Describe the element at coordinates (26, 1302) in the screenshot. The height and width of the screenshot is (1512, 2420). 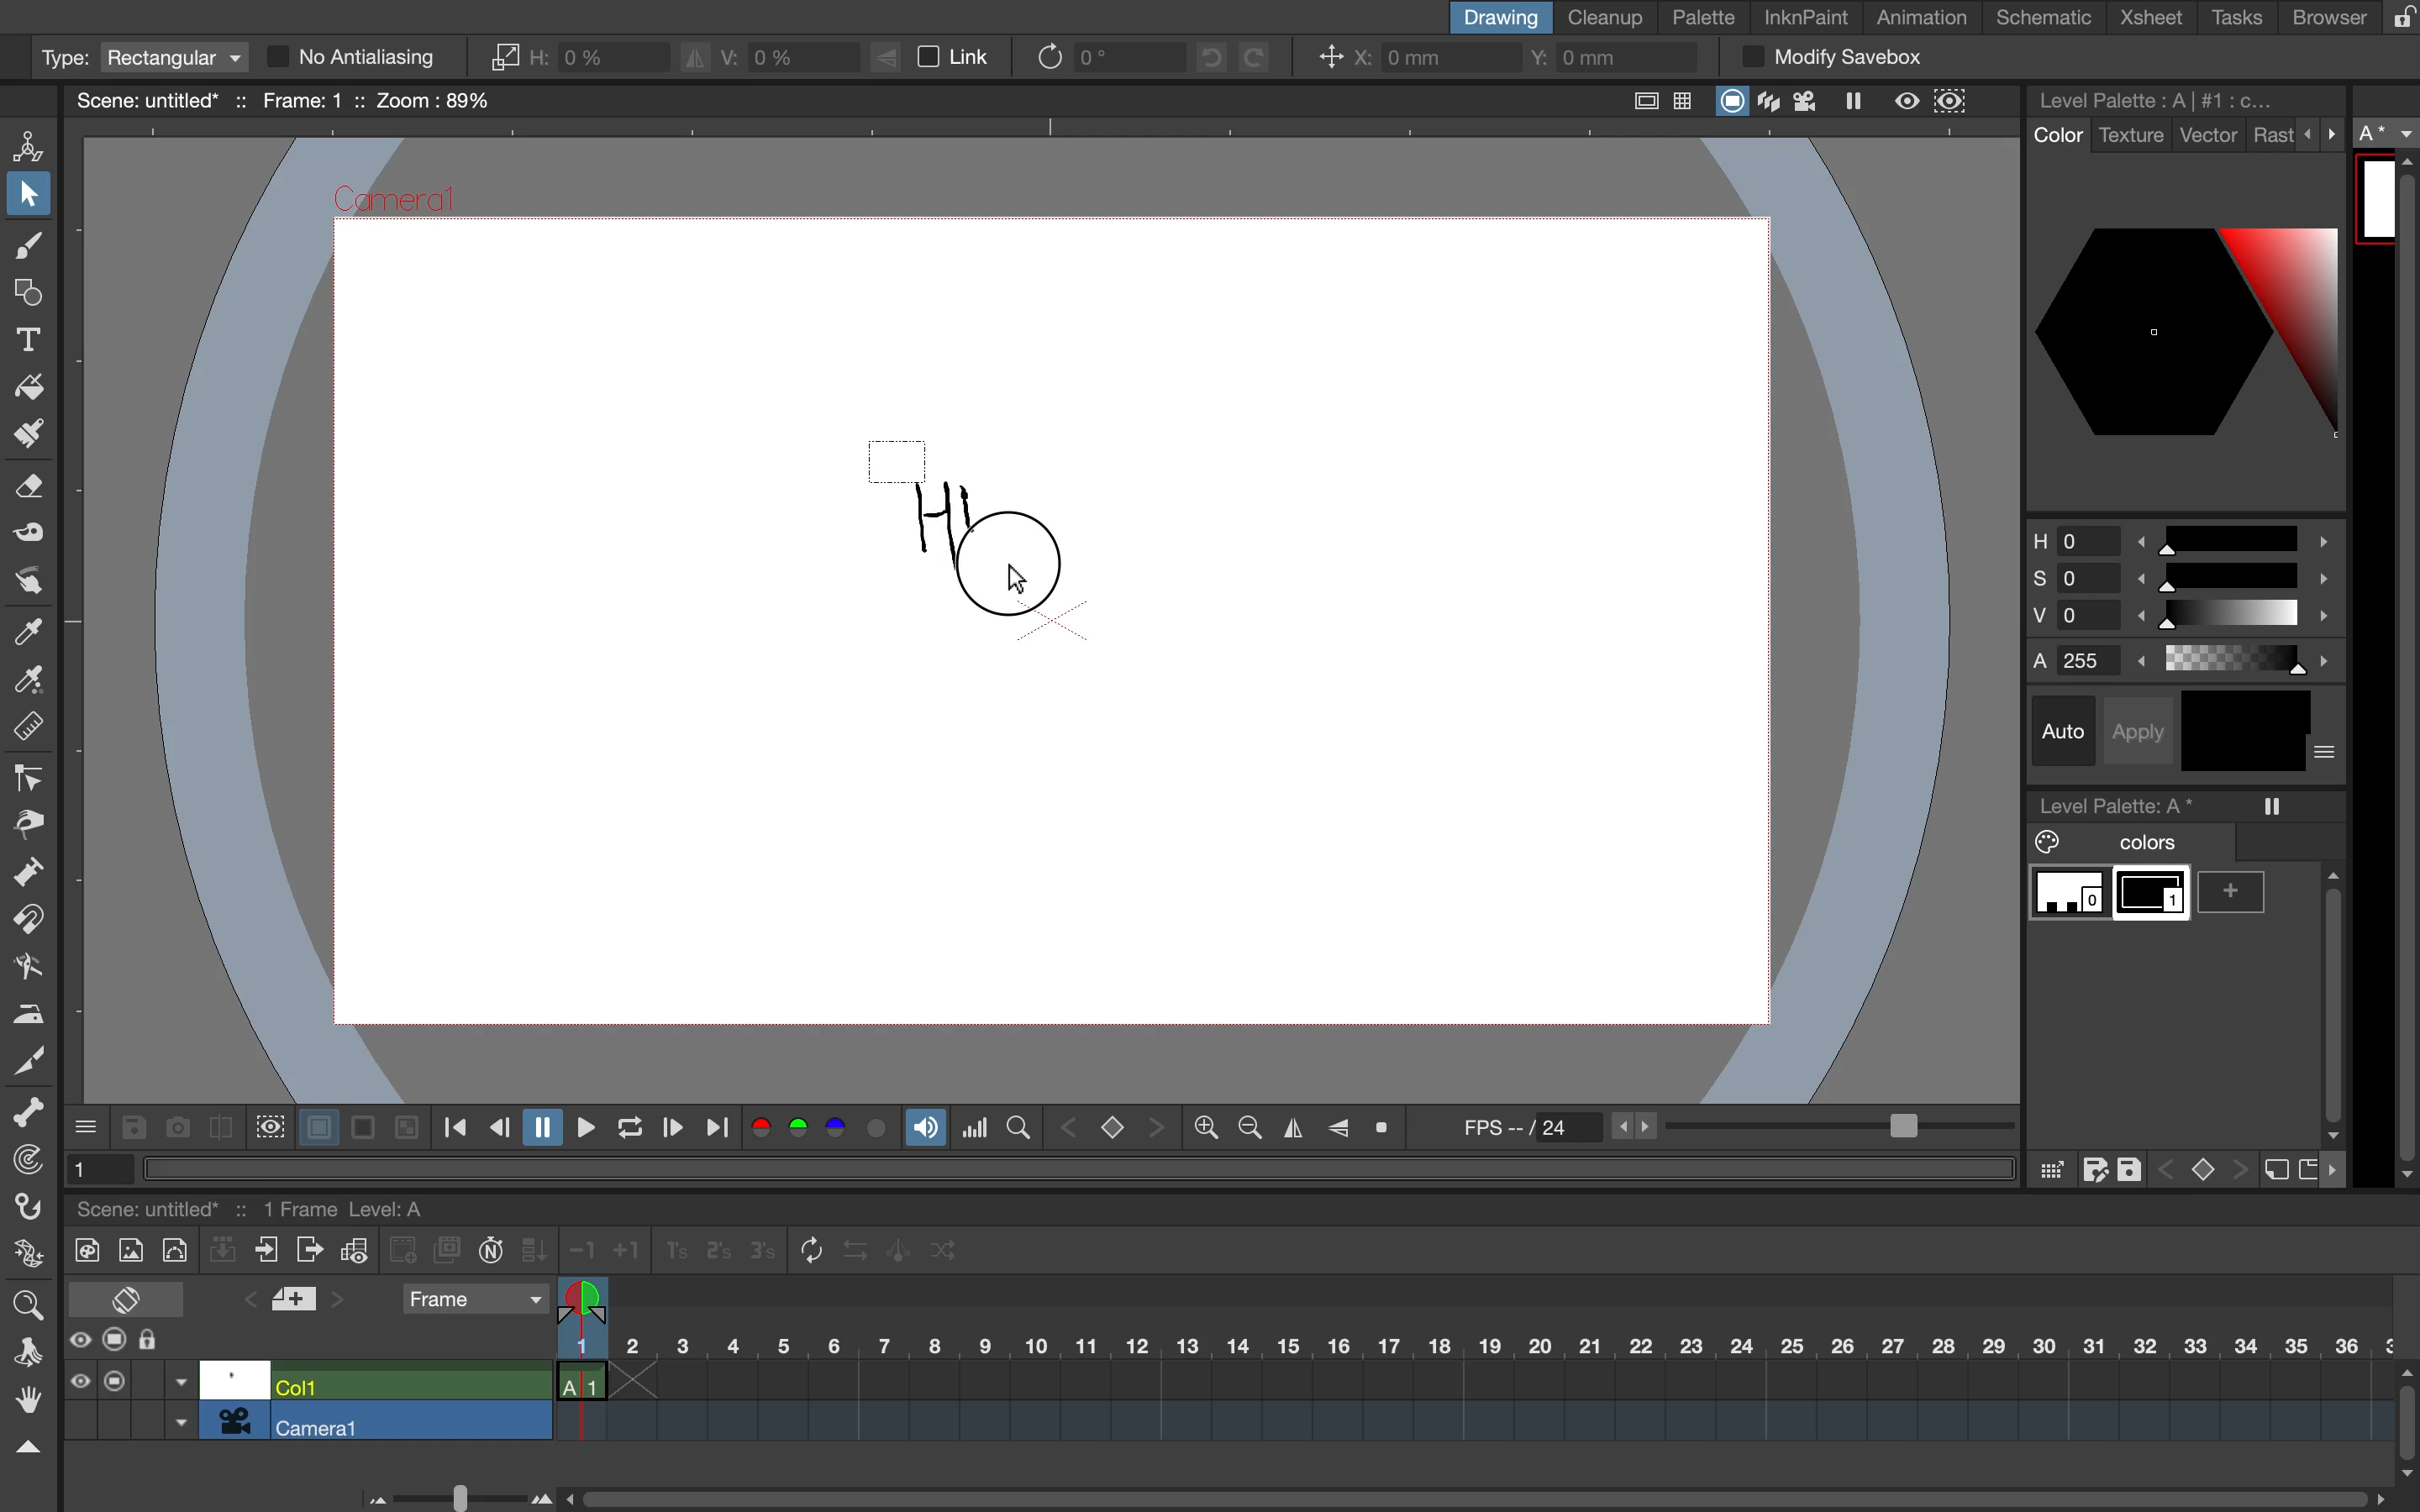
I see `zoom tool` at that location.